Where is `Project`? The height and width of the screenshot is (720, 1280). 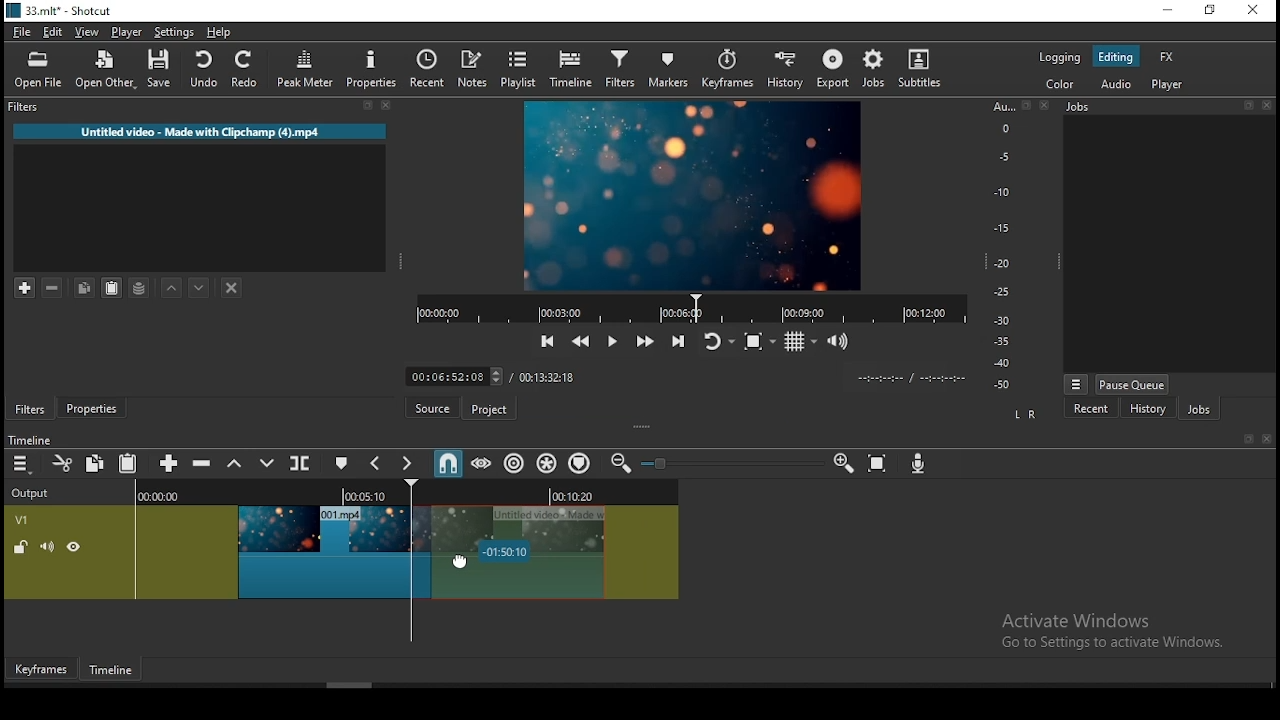 Project is located at coordinates (489, 407).